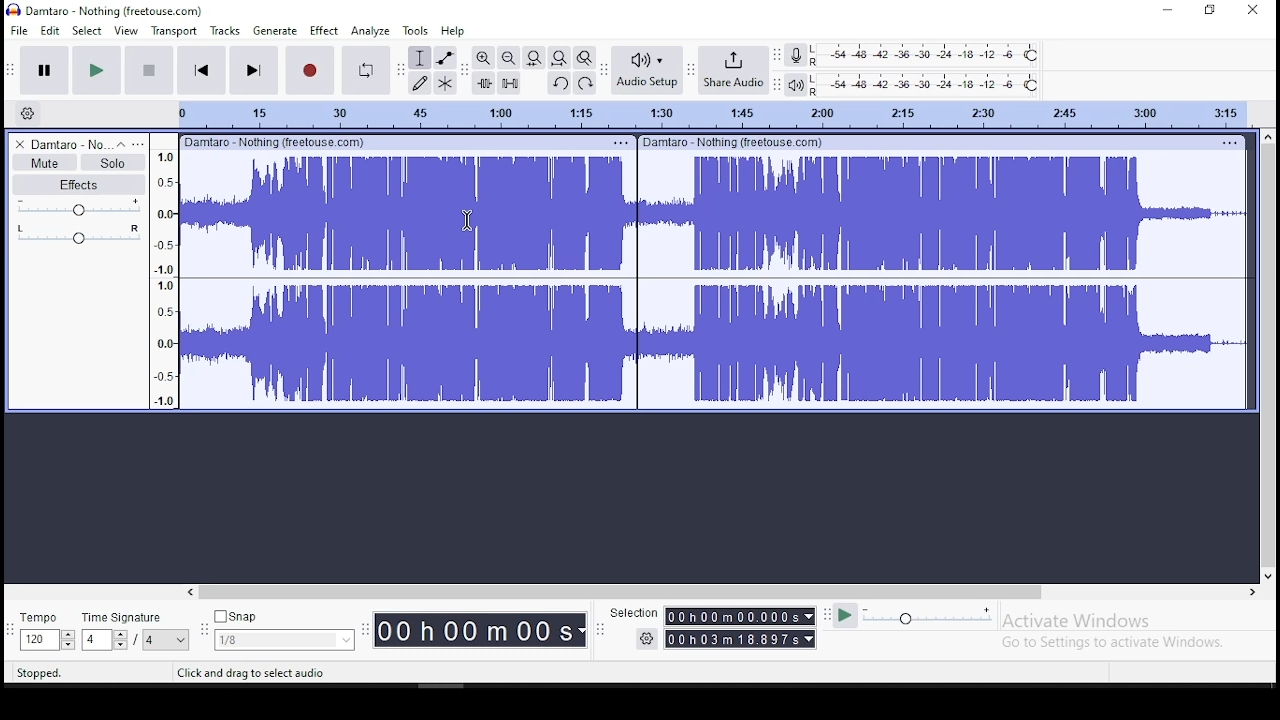 This screenshot has width=1280, height=720. I want to click on playback level, so click(930, 83).